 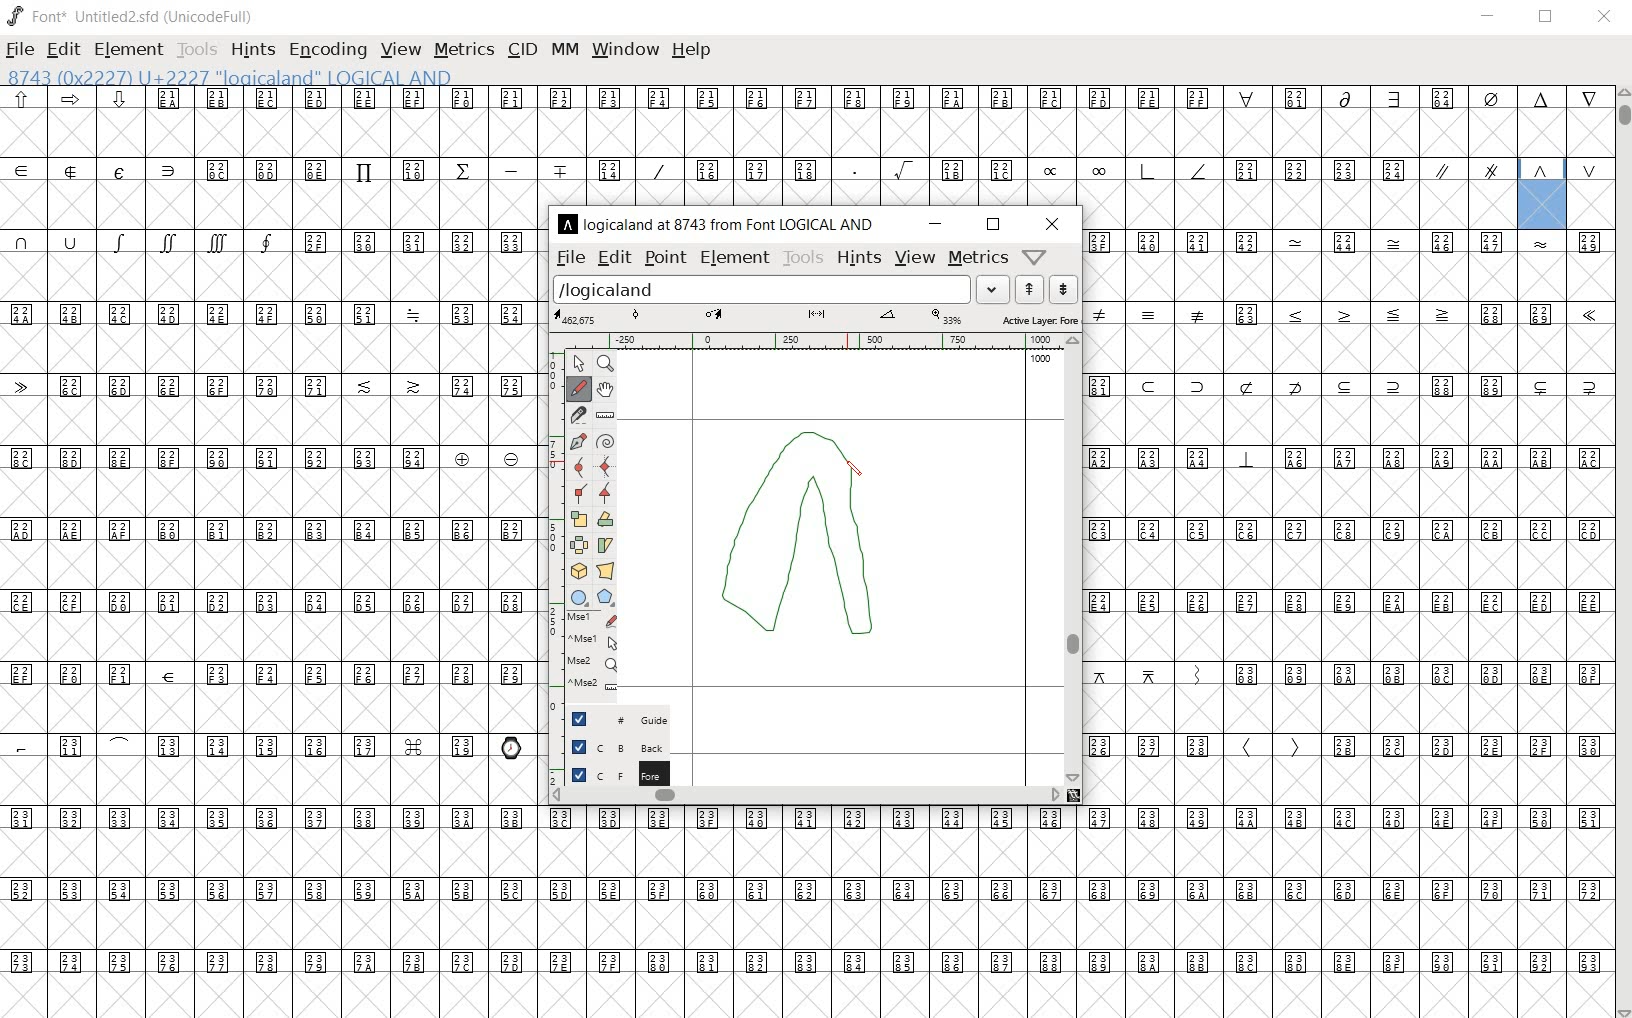 I want to click on rotate the selection in 3D and project back to plane, so click(x=578, y=572).